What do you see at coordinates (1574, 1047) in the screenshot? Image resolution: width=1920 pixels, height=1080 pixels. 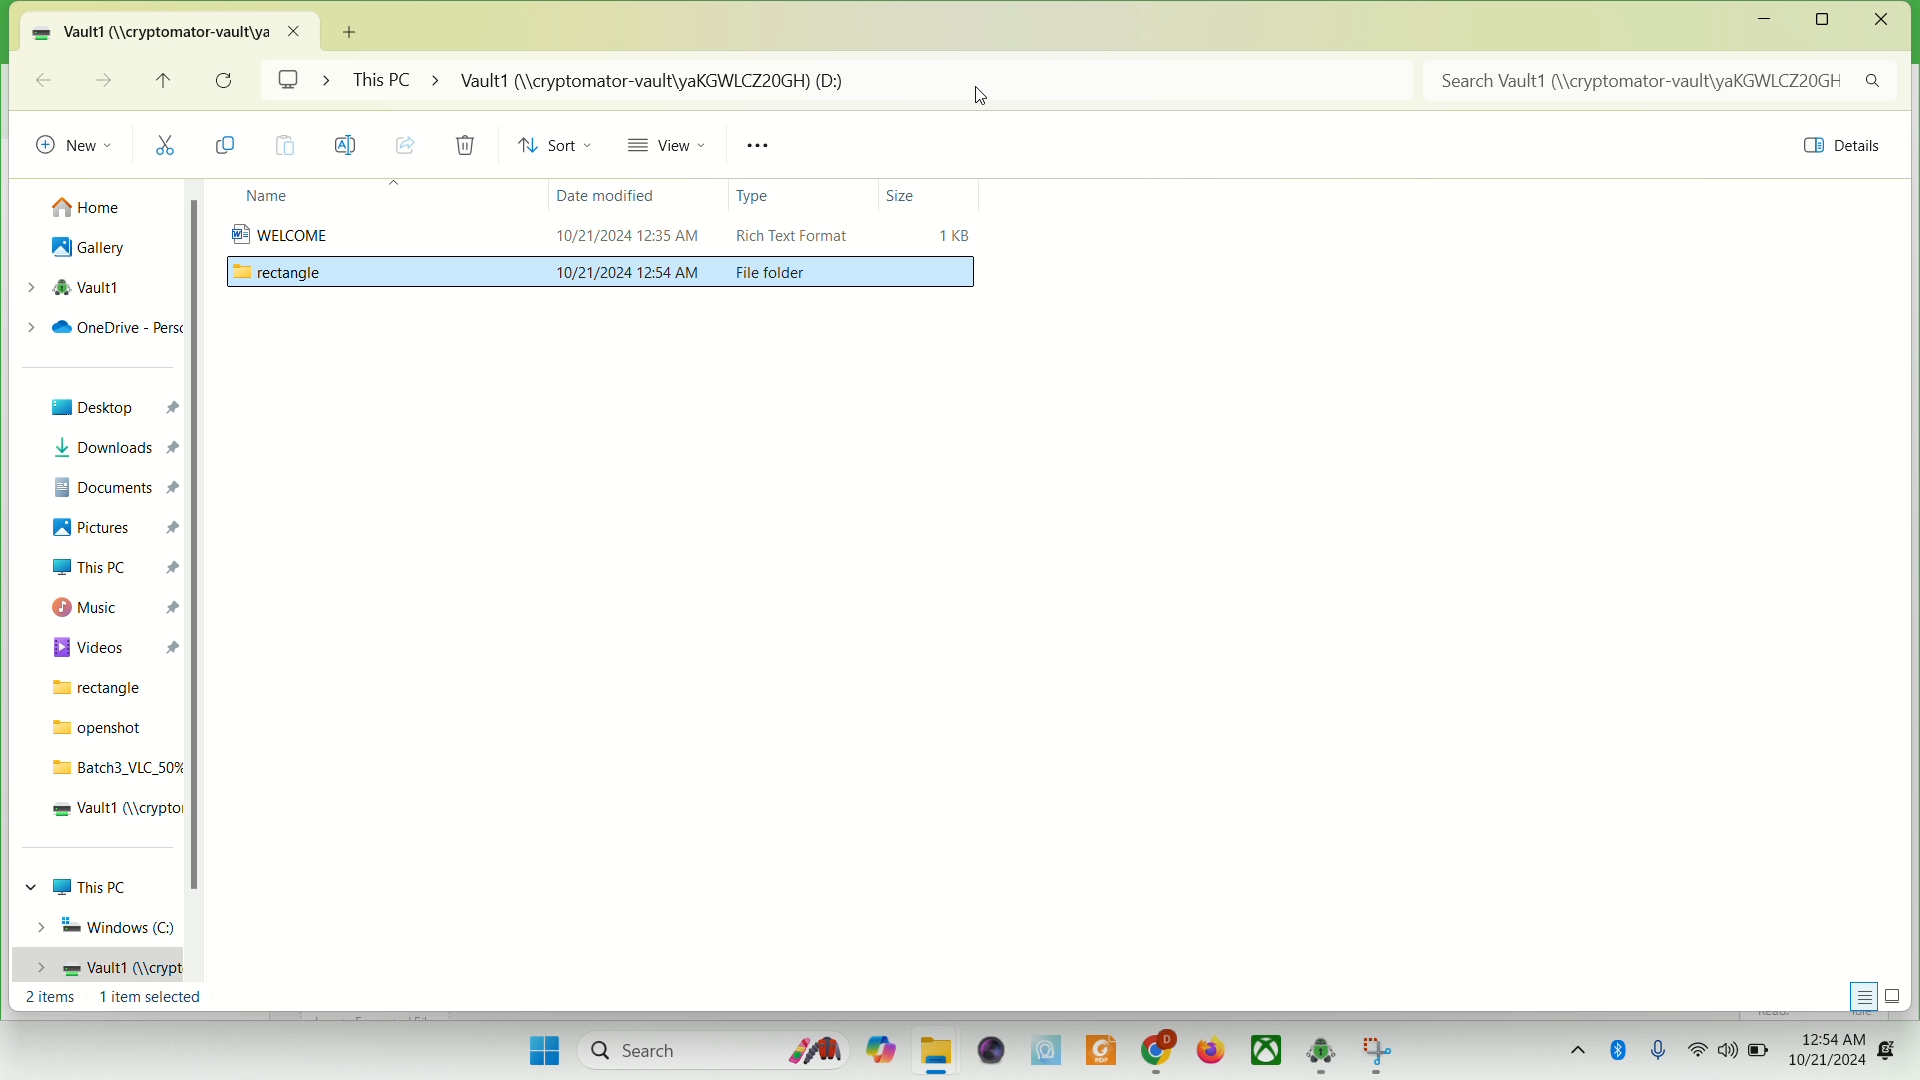 I see `show hidden icons` at bounding box center [1574, 1047].